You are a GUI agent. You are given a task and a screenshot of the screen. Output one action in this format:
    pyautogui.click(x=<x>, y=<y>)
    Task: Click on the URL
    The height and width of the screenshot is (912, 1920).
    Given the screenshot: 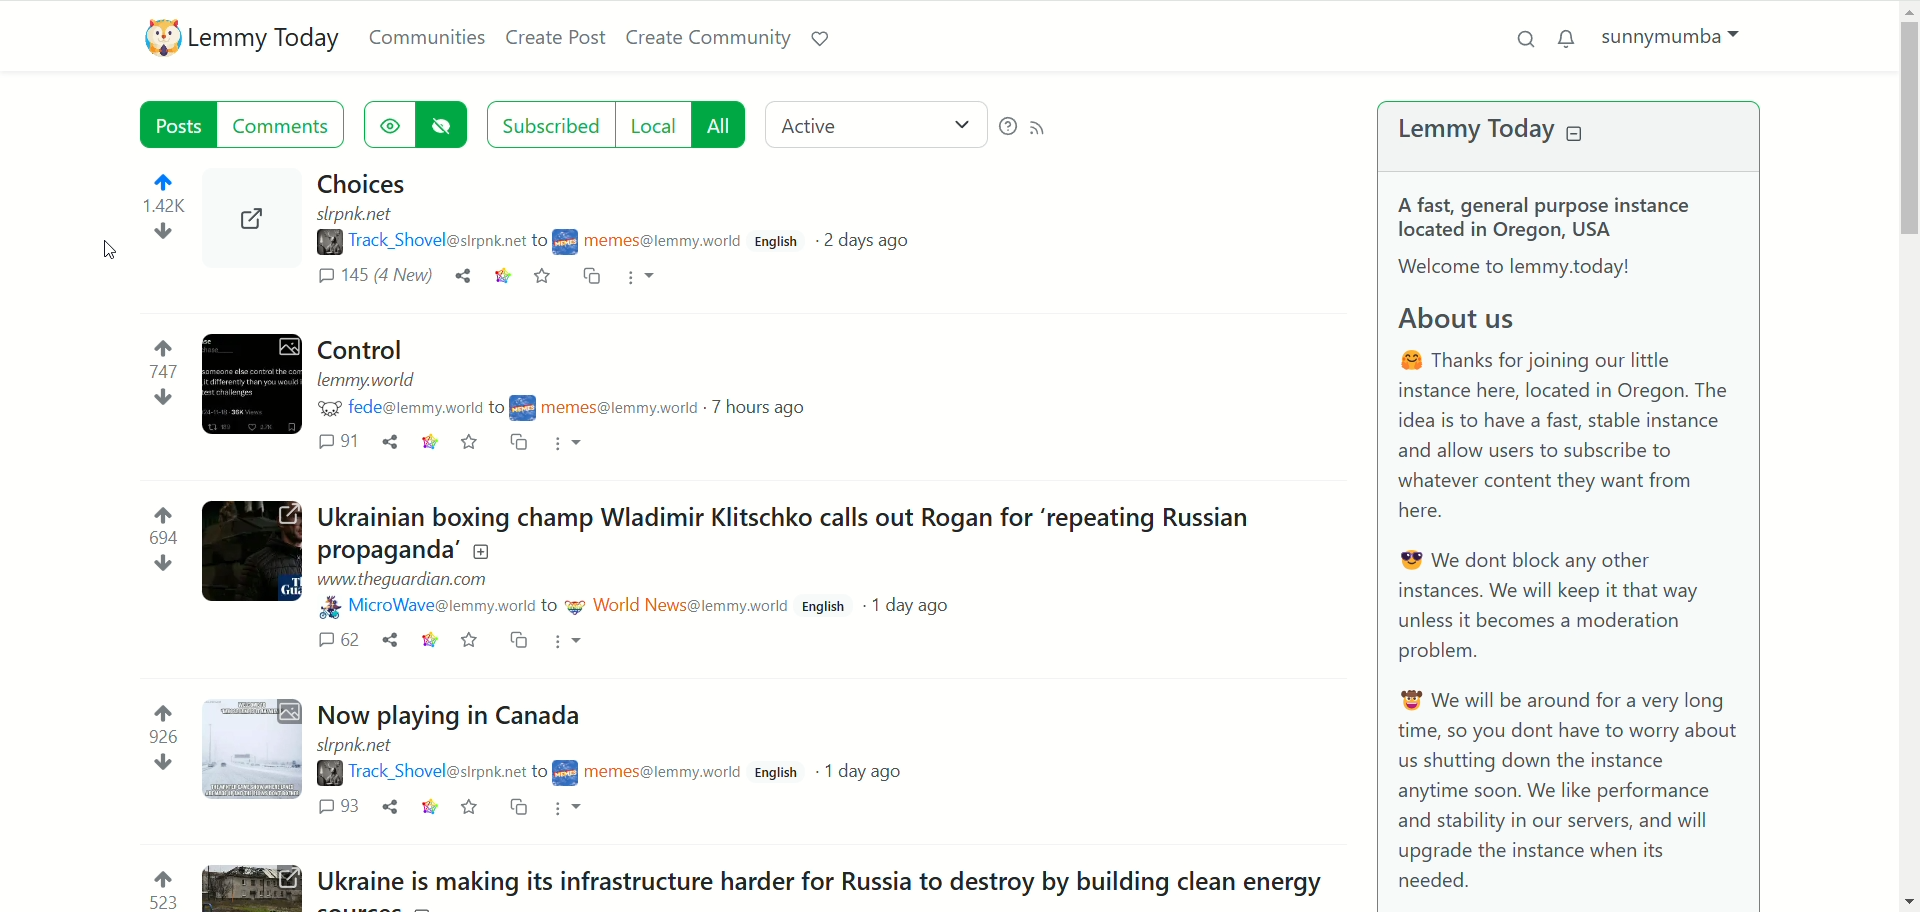 What is the action you would take?
    pyautogui.click(x=368, y=380)
    